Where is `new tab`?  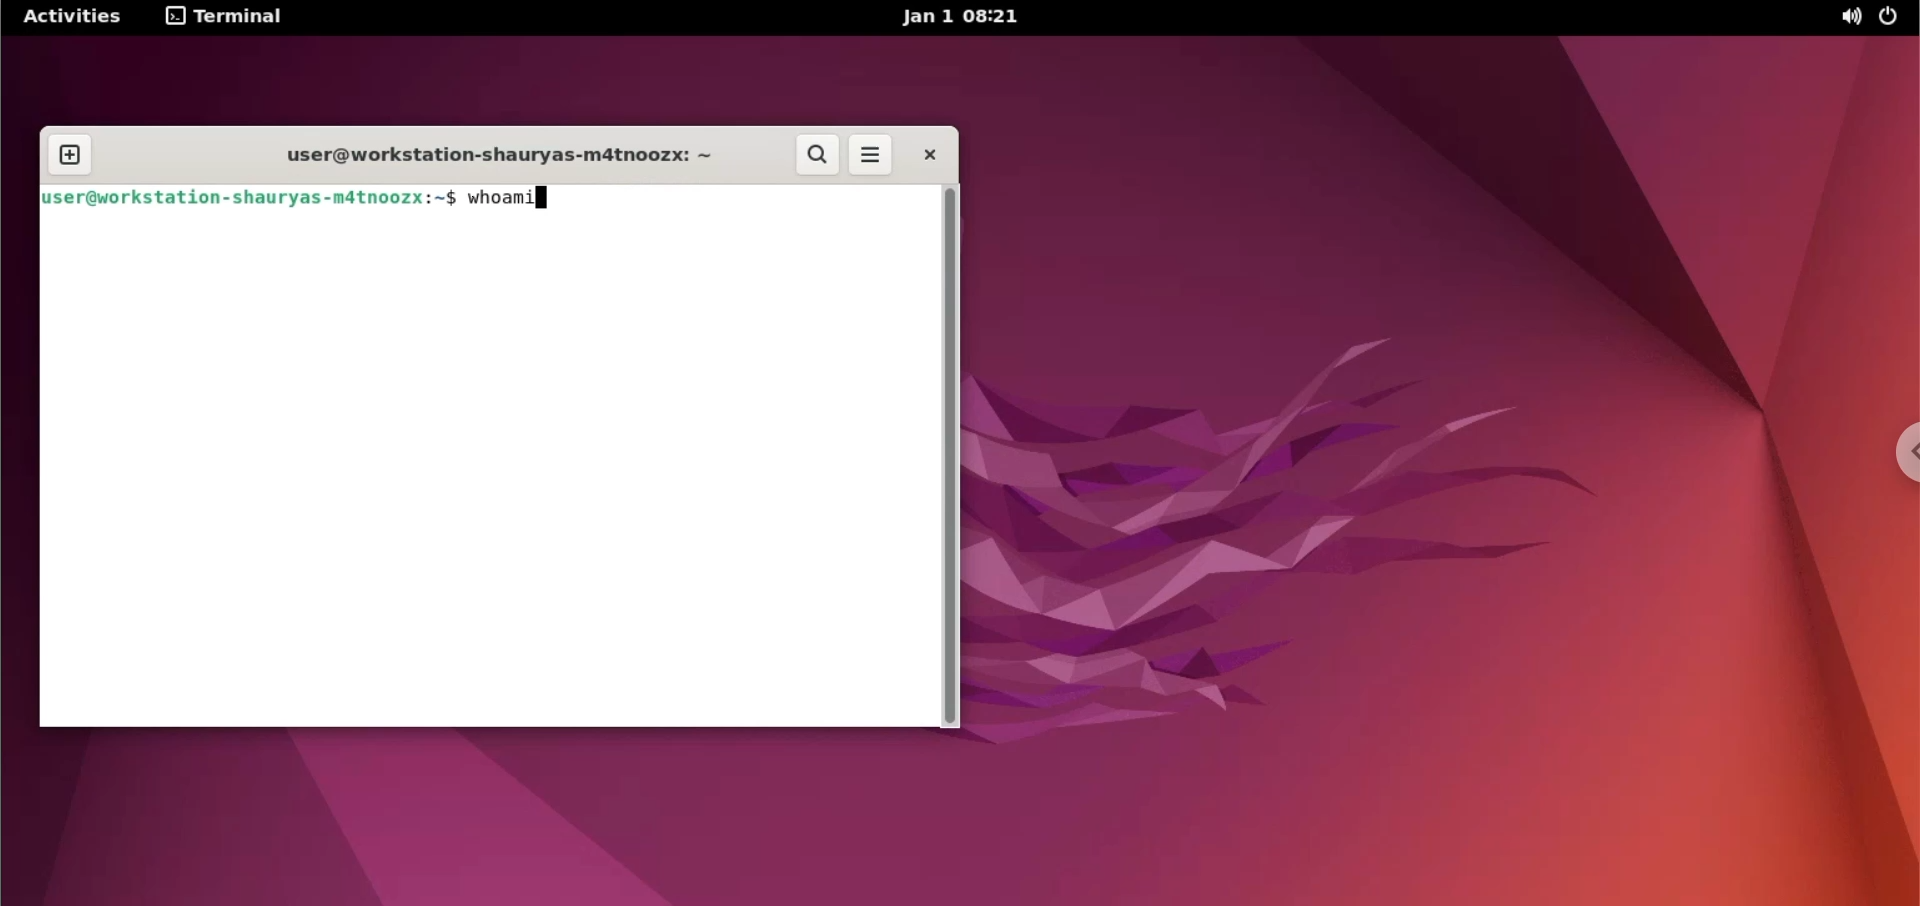 new tab is located at coordinates (70, 153).